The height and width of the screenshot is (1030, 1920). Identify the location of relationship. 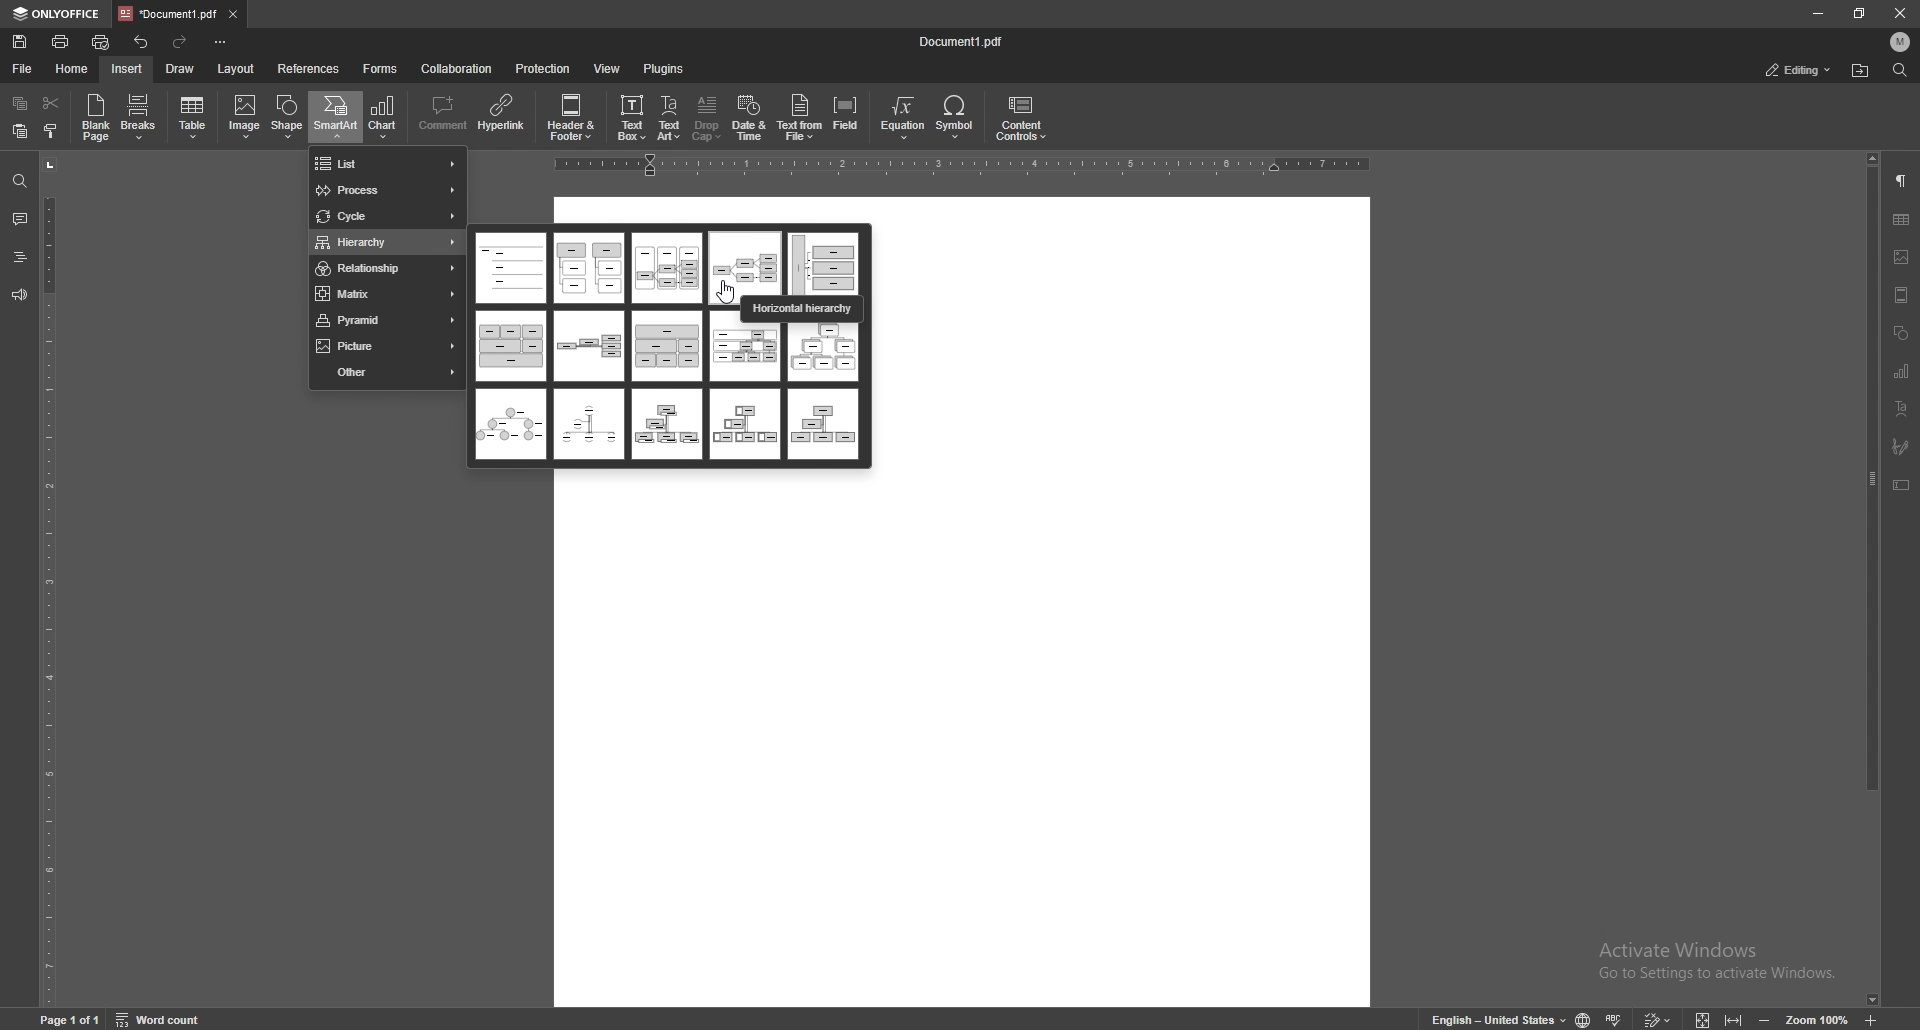
(386, 270).